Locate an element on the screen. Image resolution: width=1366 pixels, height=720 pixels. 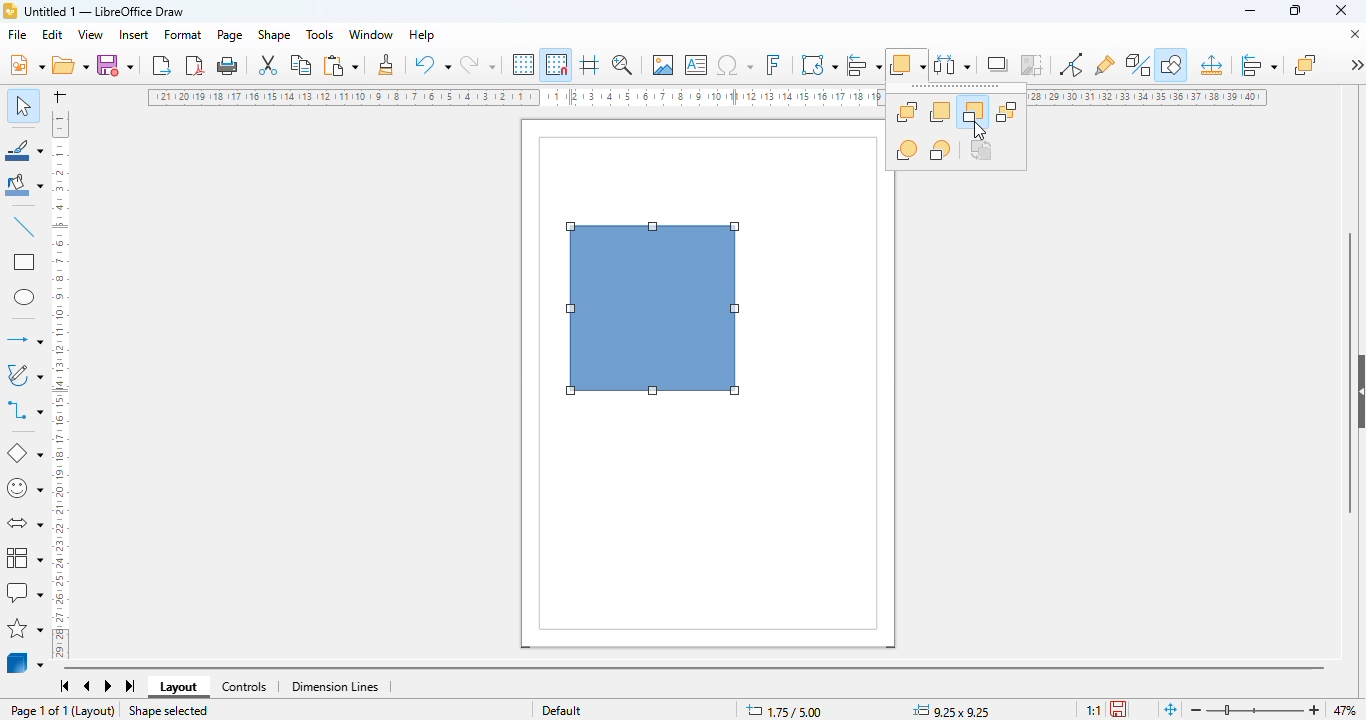
help is located at coordinates (423, 35).